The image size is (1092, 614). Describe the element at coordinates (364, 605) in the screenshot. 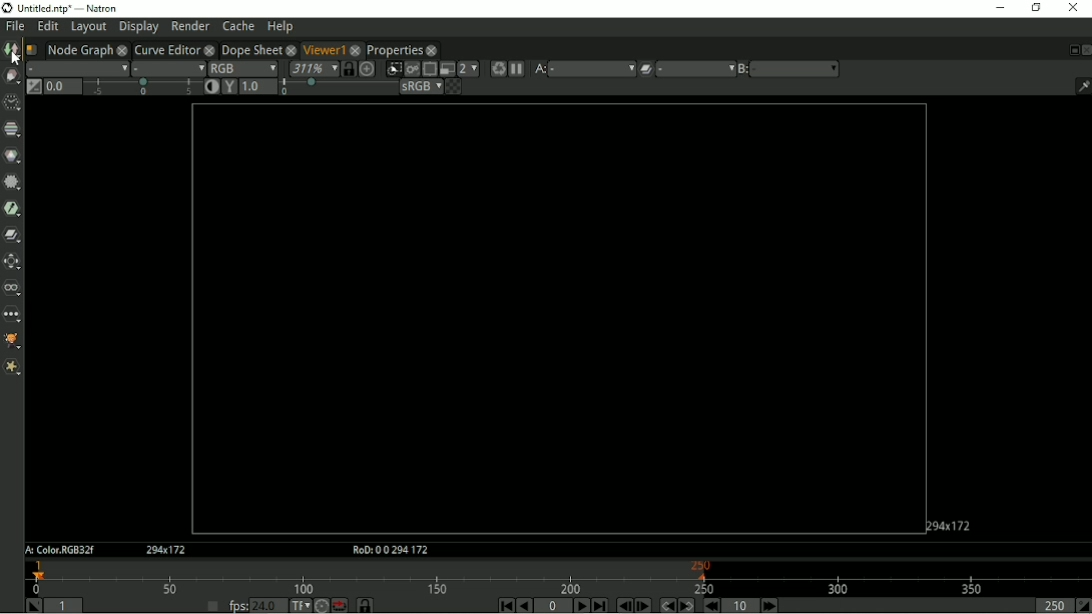

I see `Synchronize timeline frame range` at that location.